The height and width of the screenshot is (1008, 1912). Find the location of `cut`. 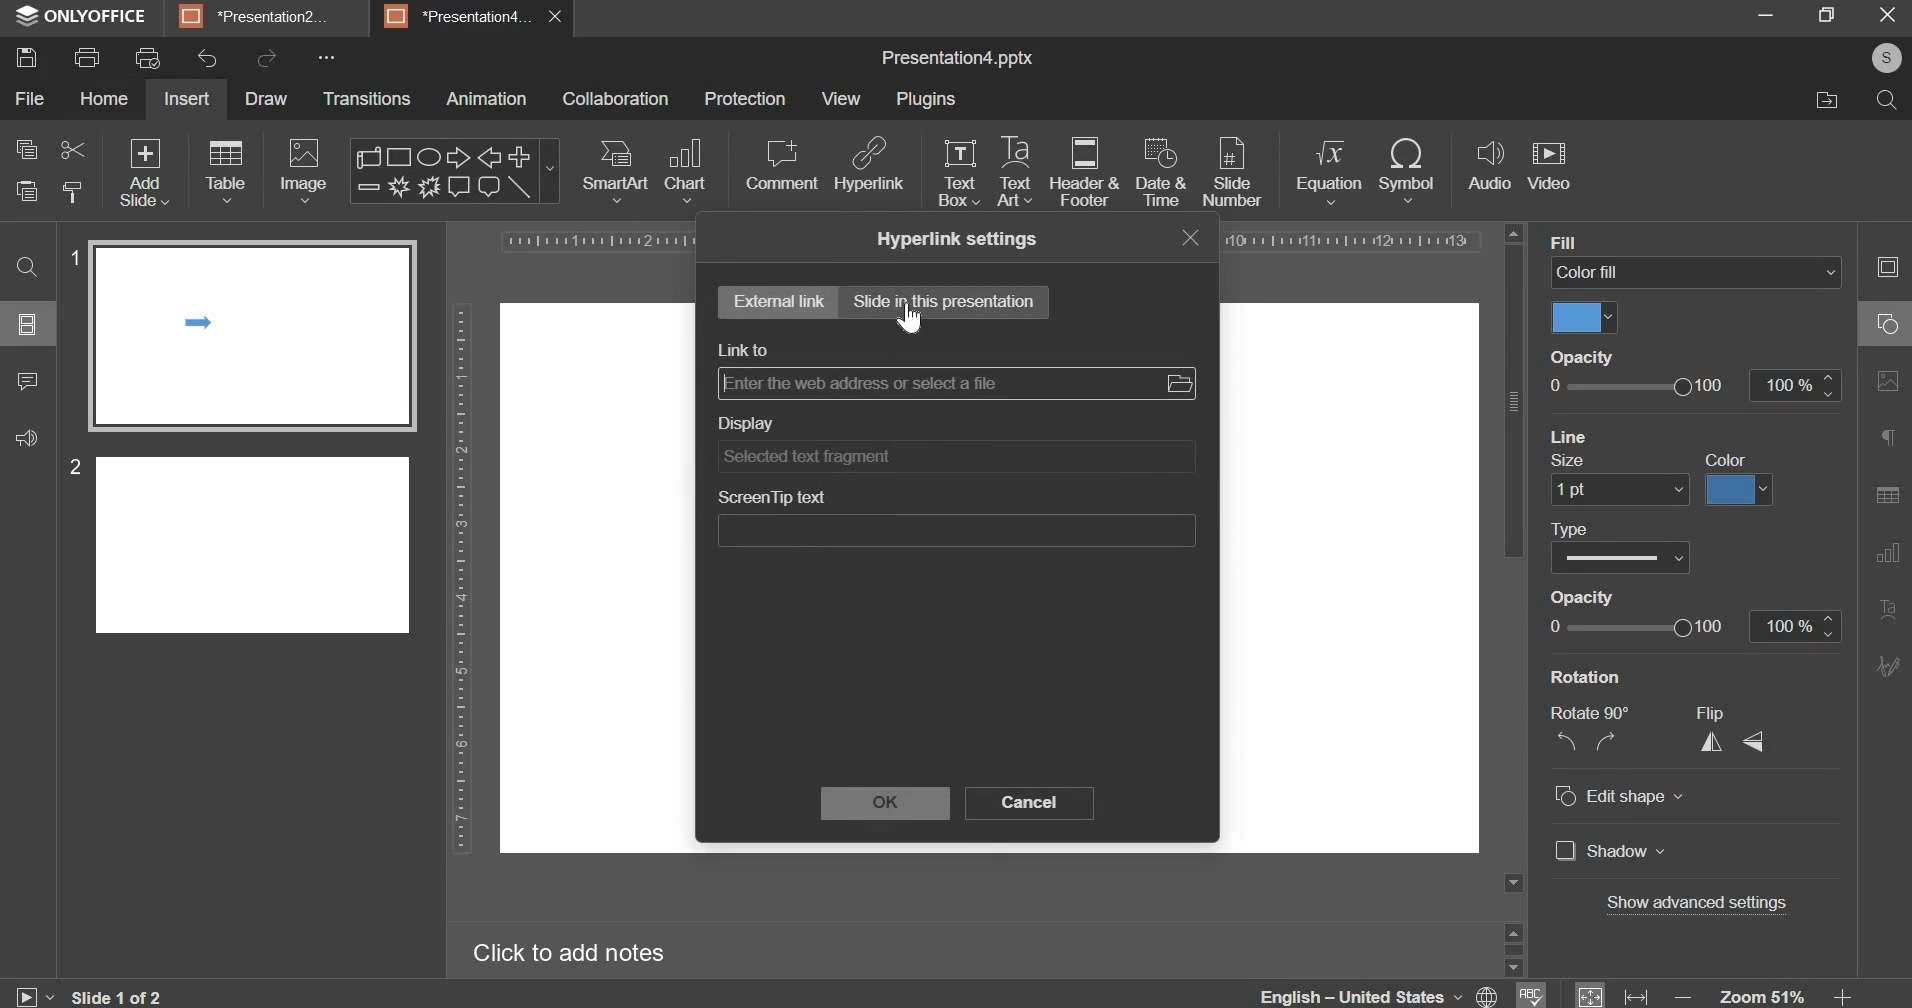

cut is located at coordinates (69, 148).